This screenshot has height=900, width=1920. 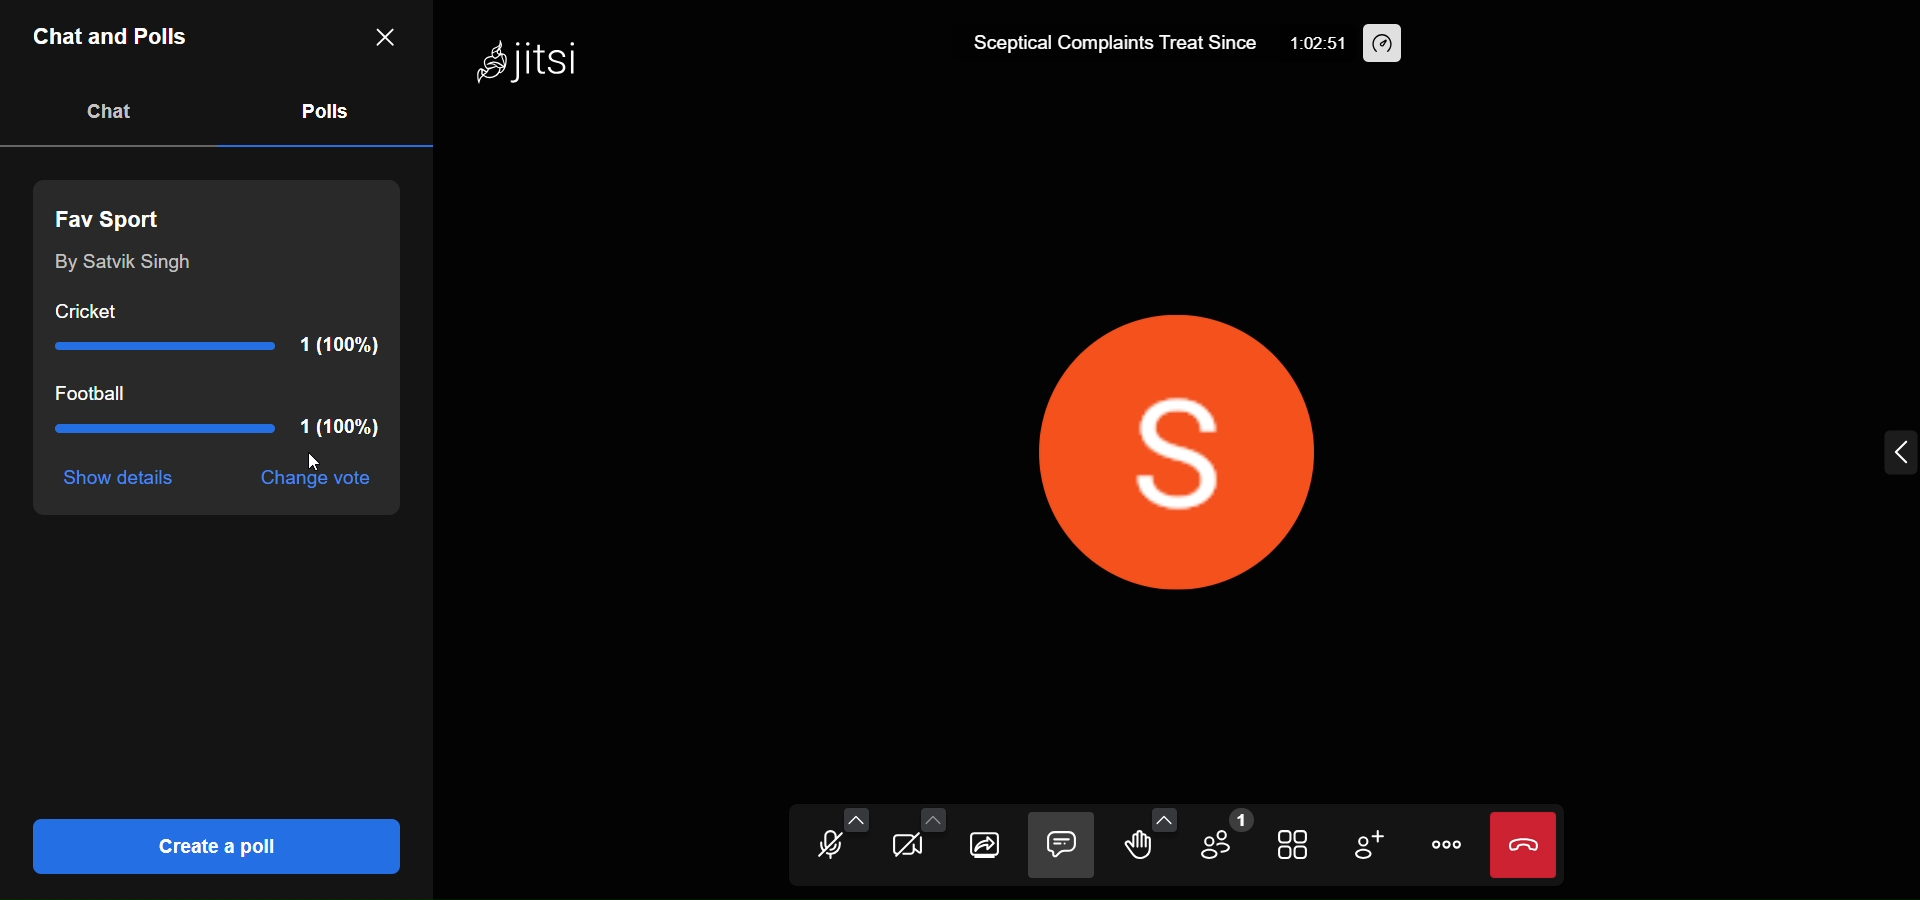 I want to click on microphone, so click(x=824, y=849).